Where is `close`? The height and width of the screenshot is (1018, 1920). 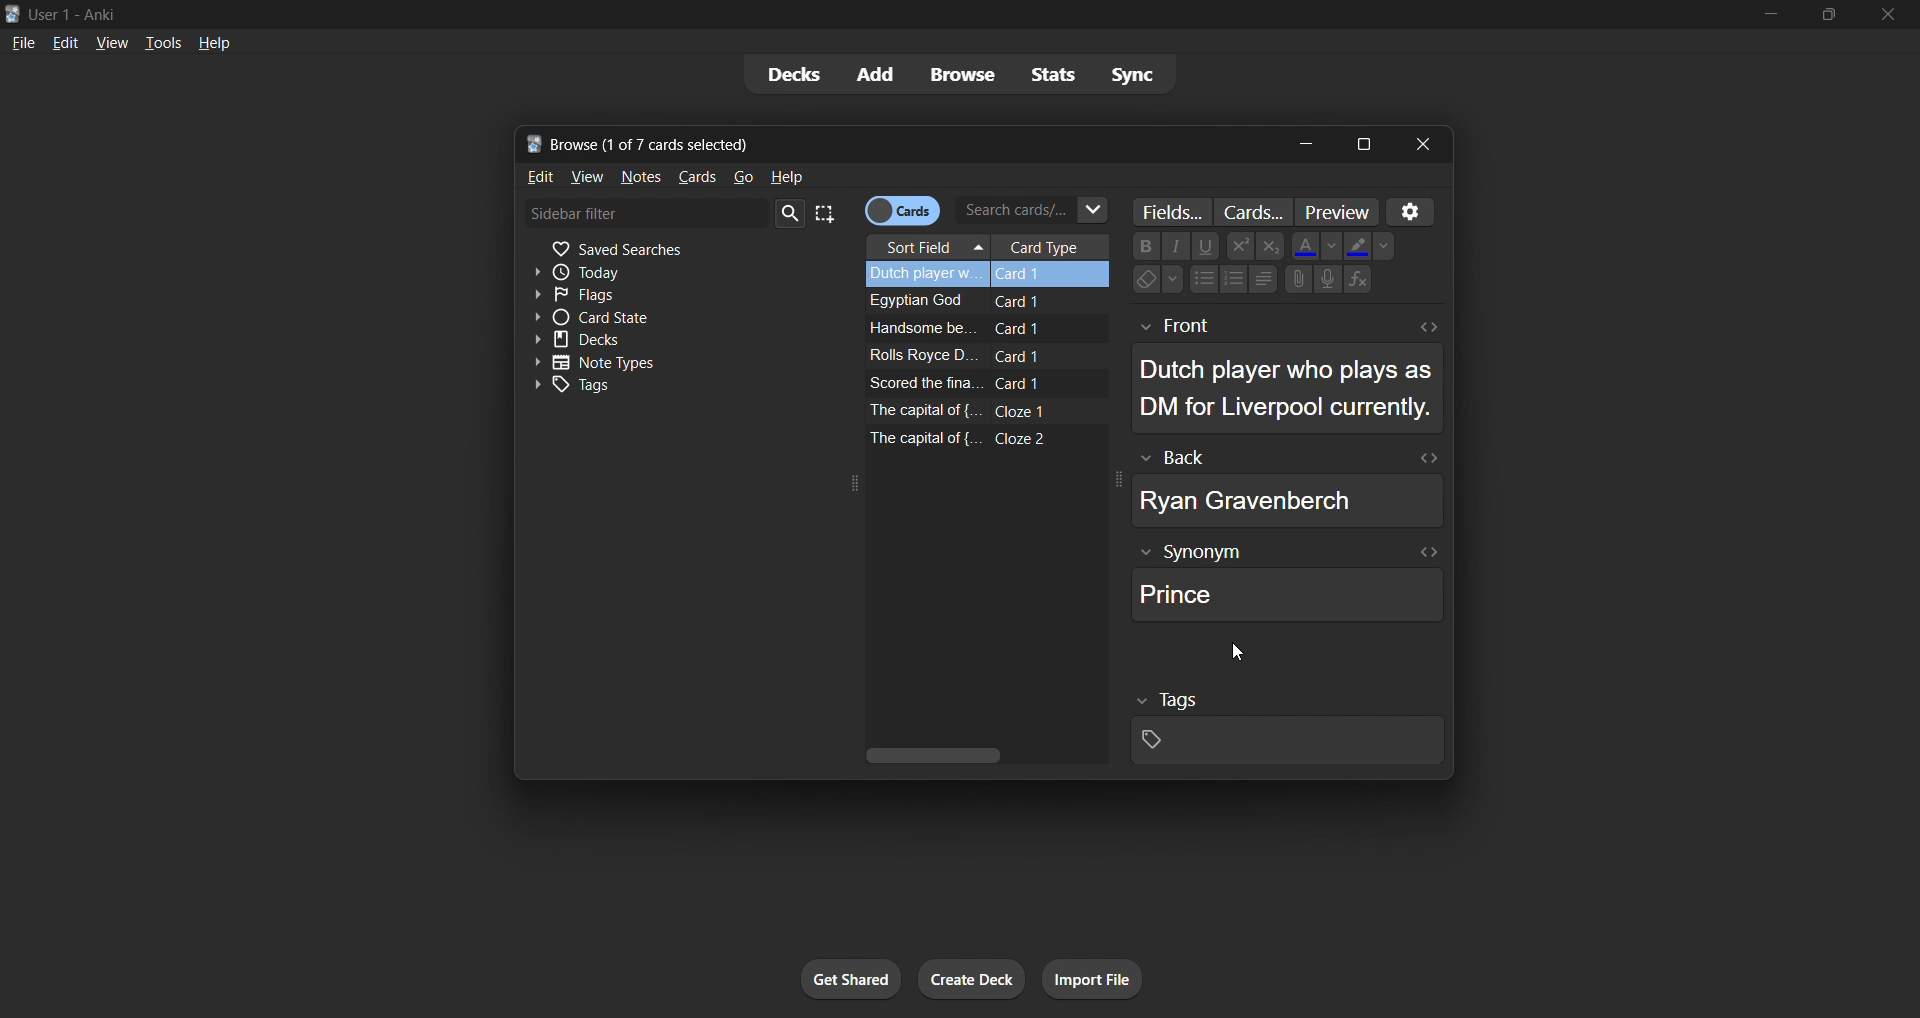
close is located at coordinates (1424, 143).